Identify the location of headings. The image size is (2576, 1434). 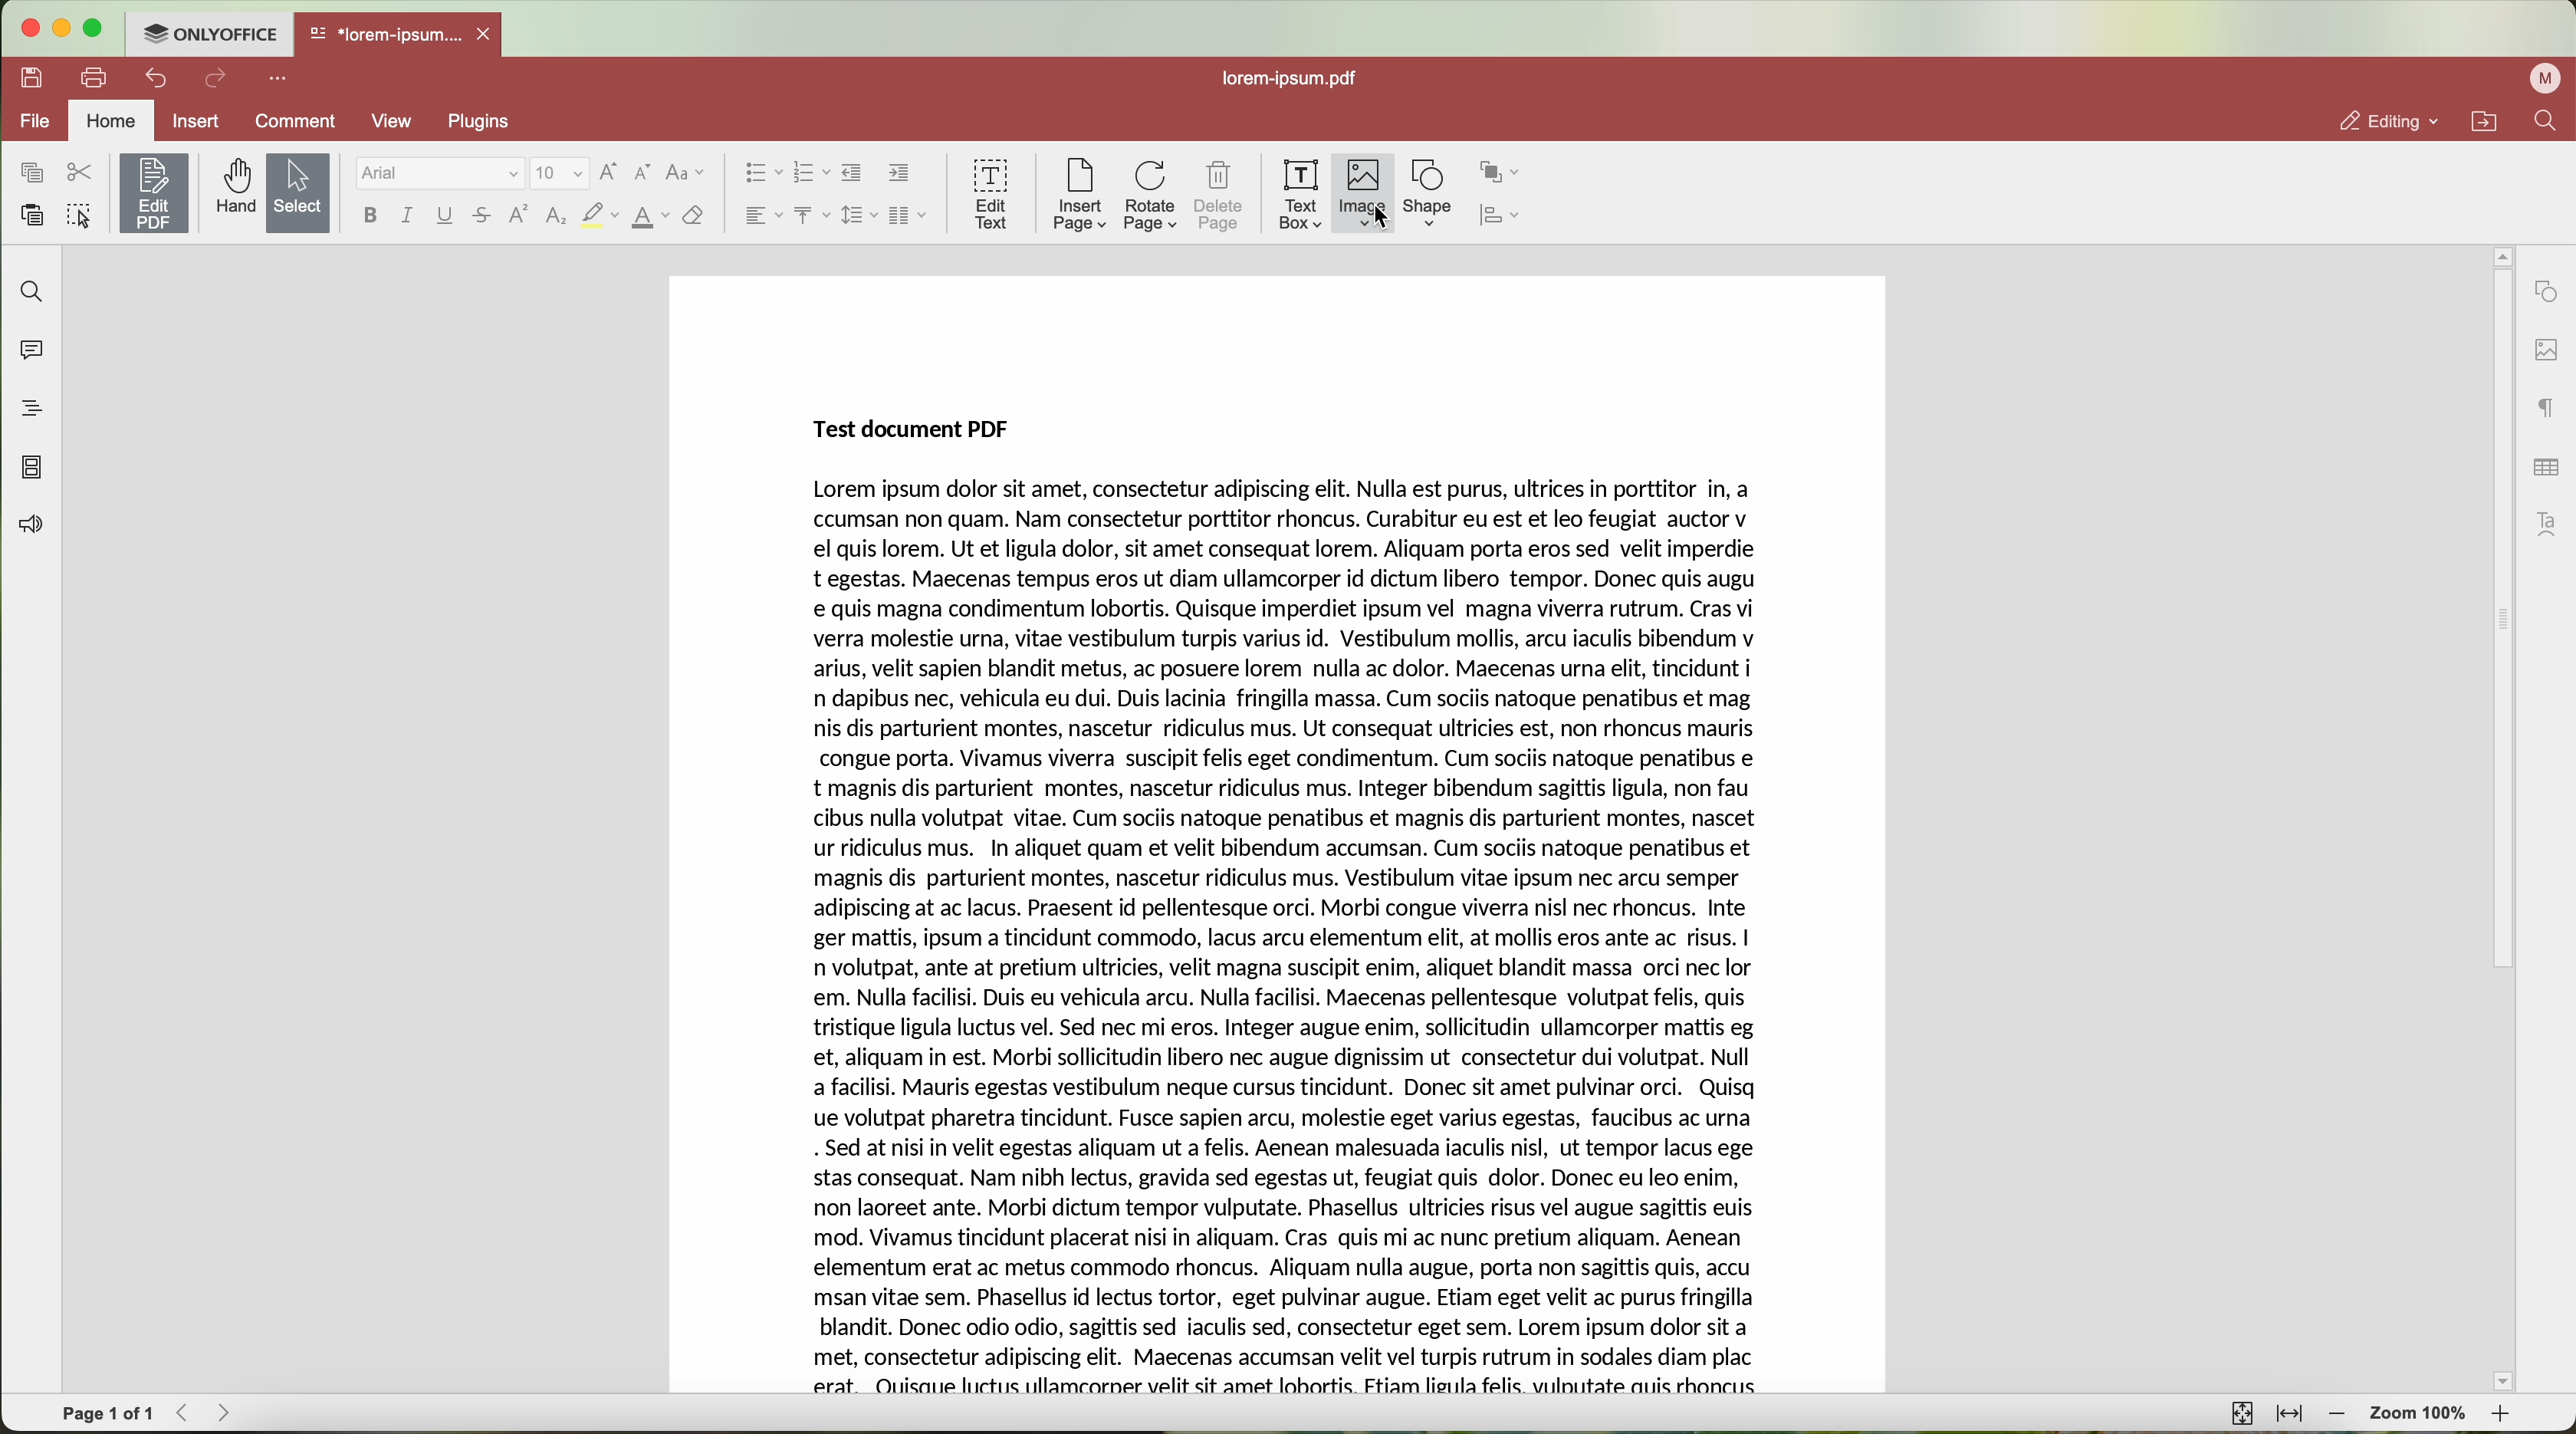
(24, 408).